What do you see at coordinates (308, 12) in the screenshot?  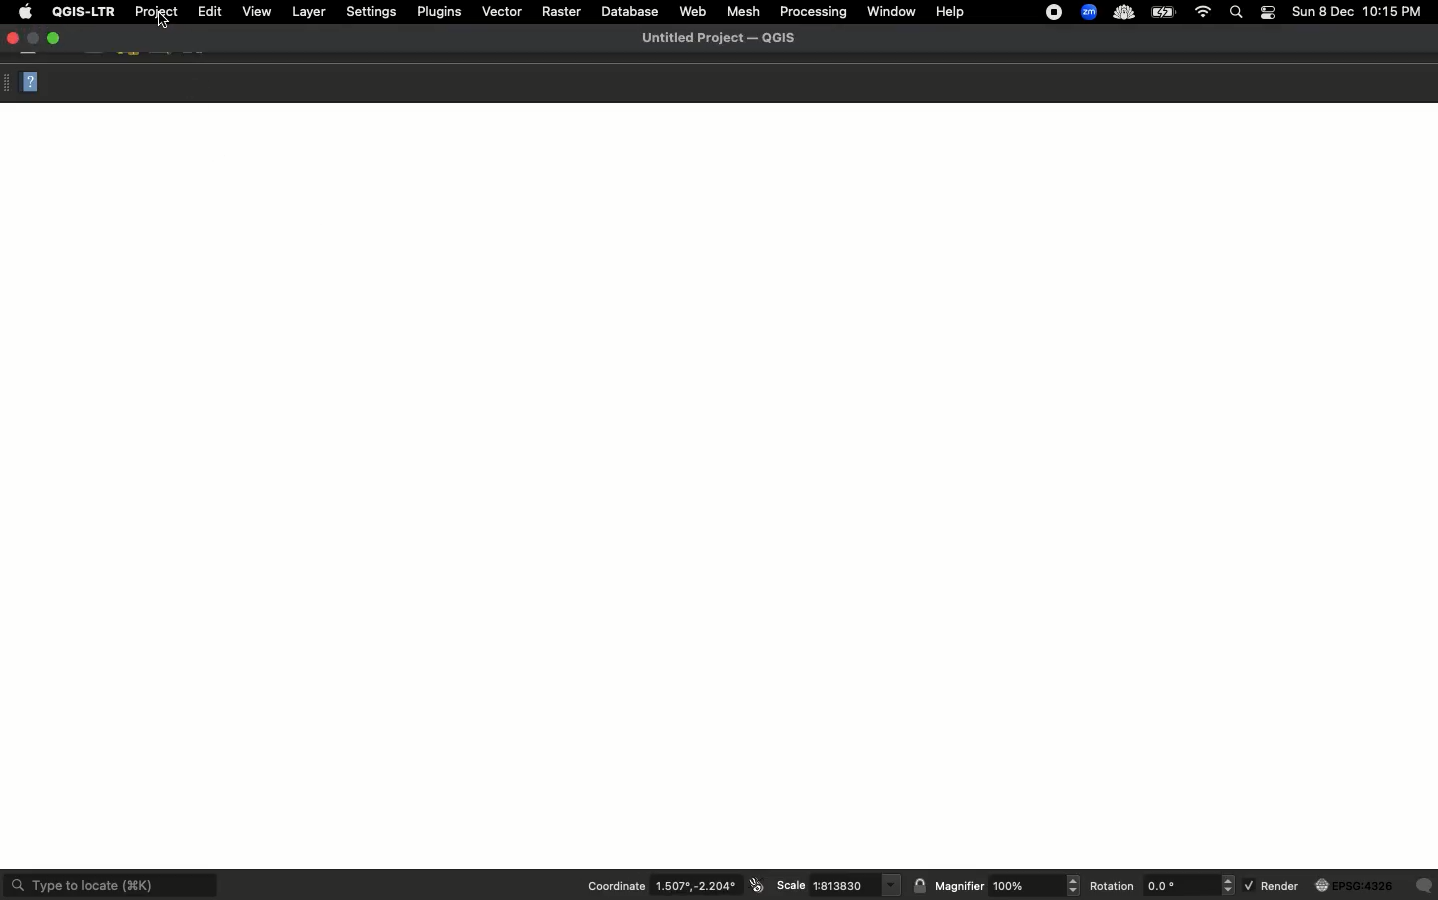 I see `Layer` at bounding box center [308, 12].